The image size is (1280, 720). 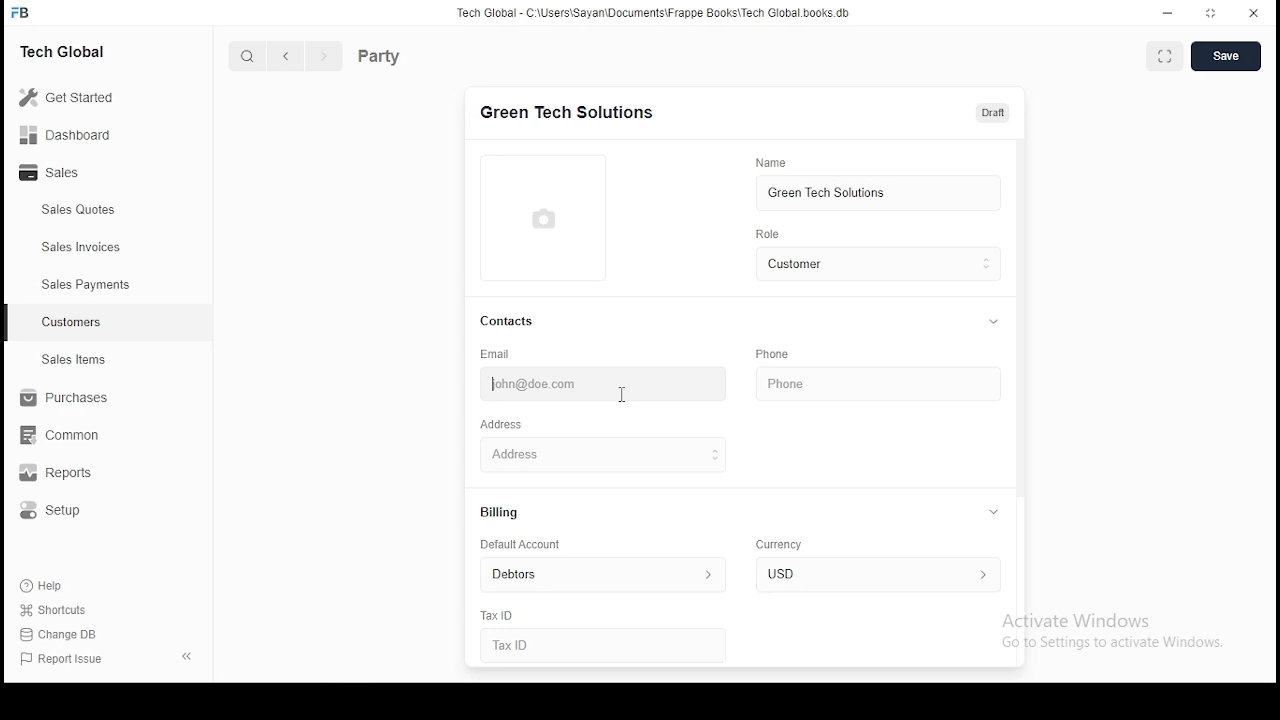 What do you see at coordinates (321, 56) in the screenshot?
I see `next` at bounding box center [321, 56].